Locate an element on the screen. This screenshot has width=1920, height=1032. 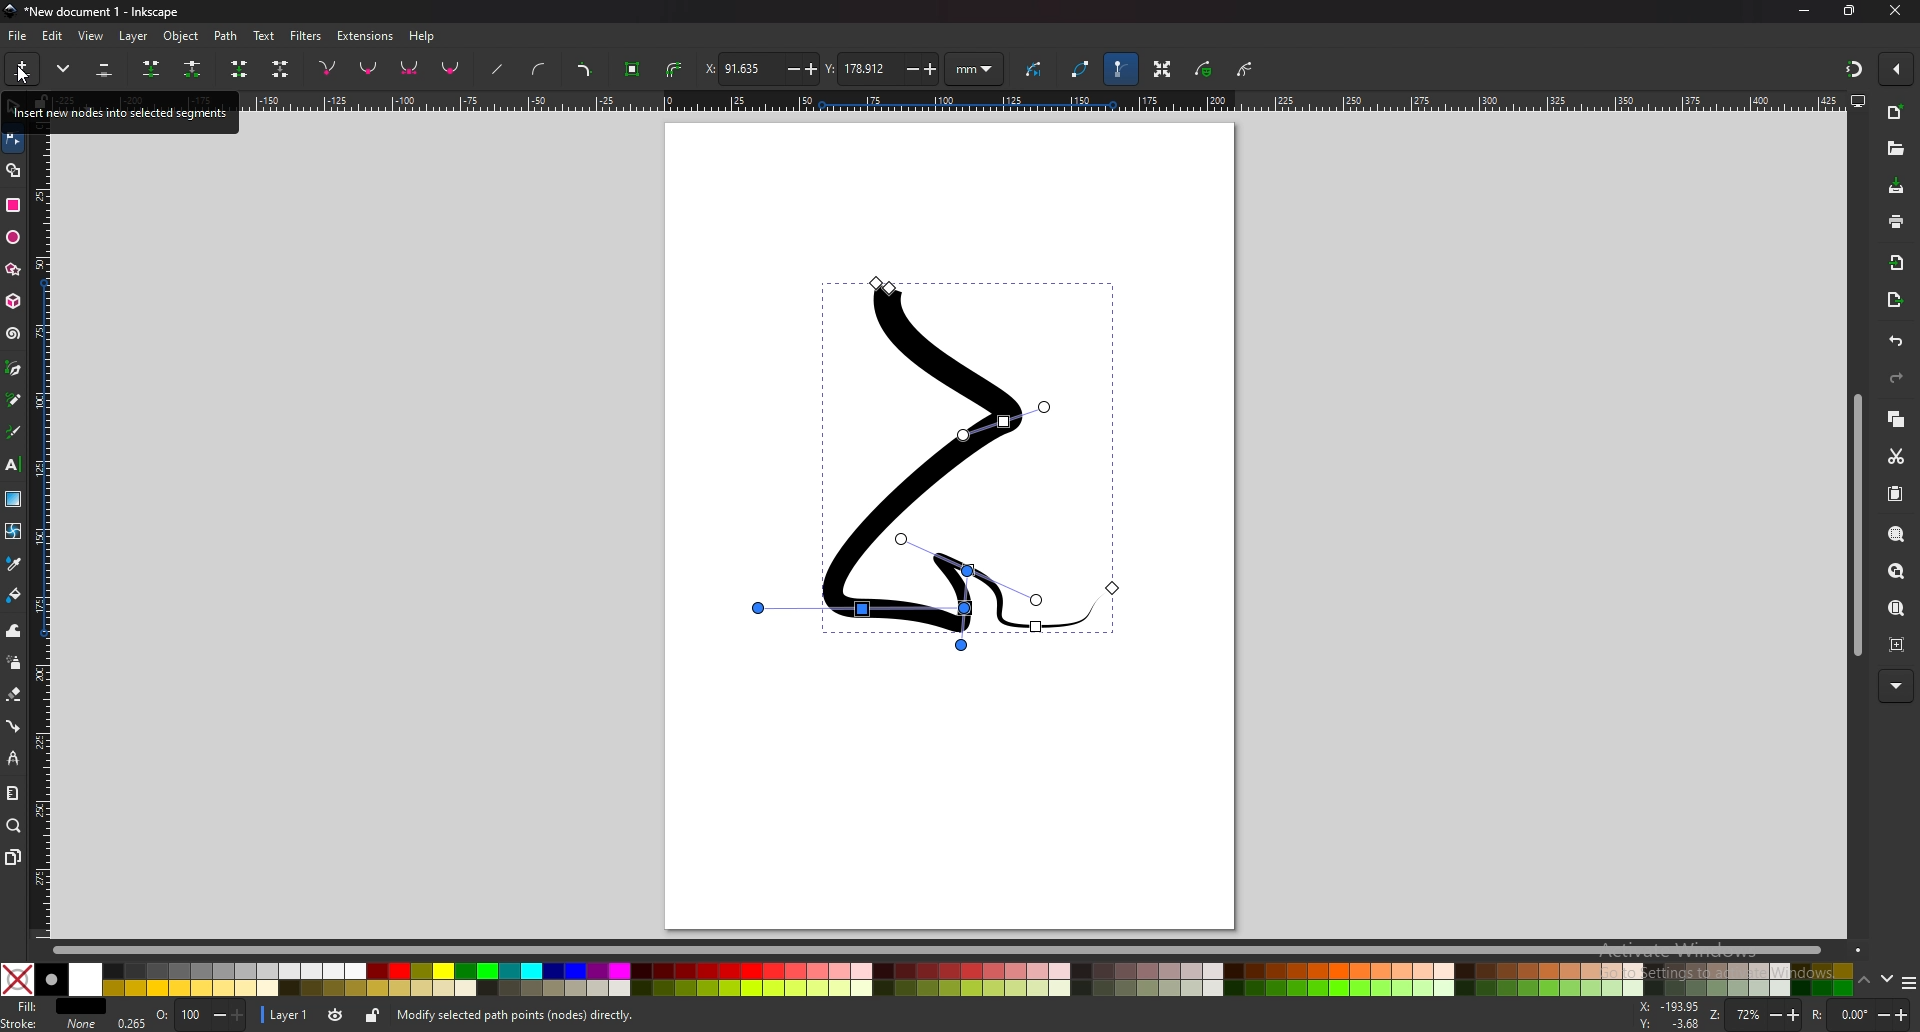
bezier handle is located at coordinates (1121, 70).